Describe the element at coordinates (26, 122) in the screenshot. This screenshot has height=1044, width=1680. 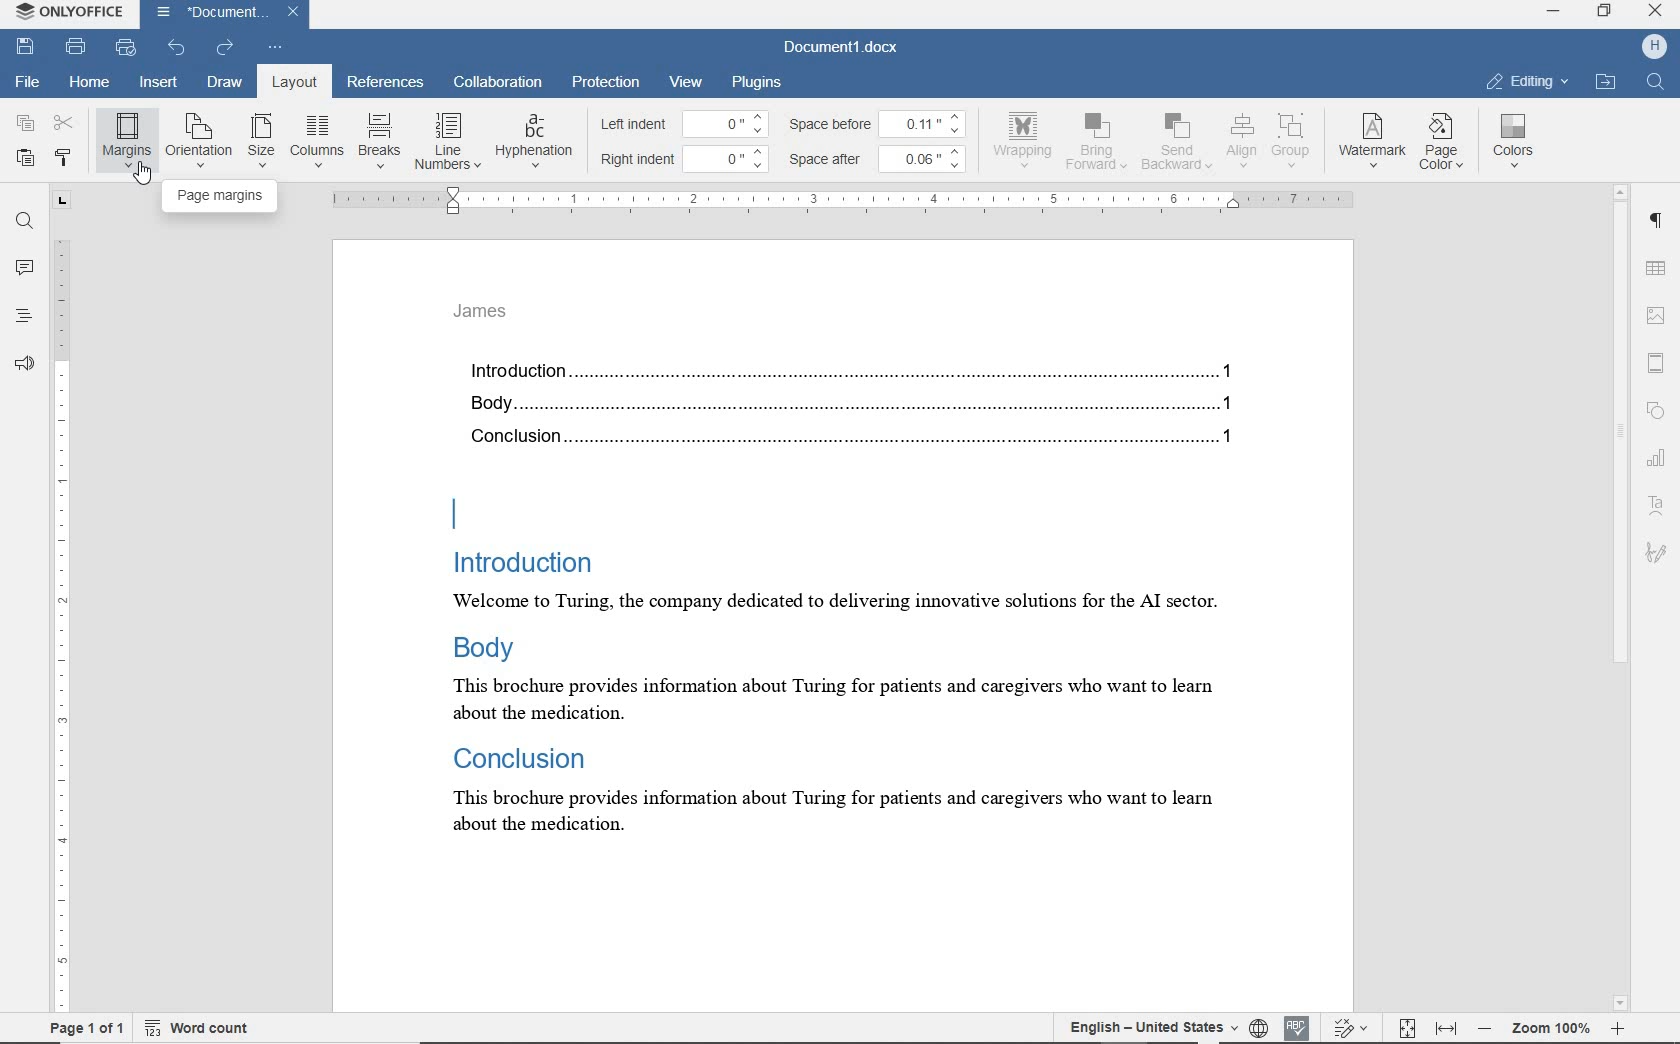
I see `copy` at that location.